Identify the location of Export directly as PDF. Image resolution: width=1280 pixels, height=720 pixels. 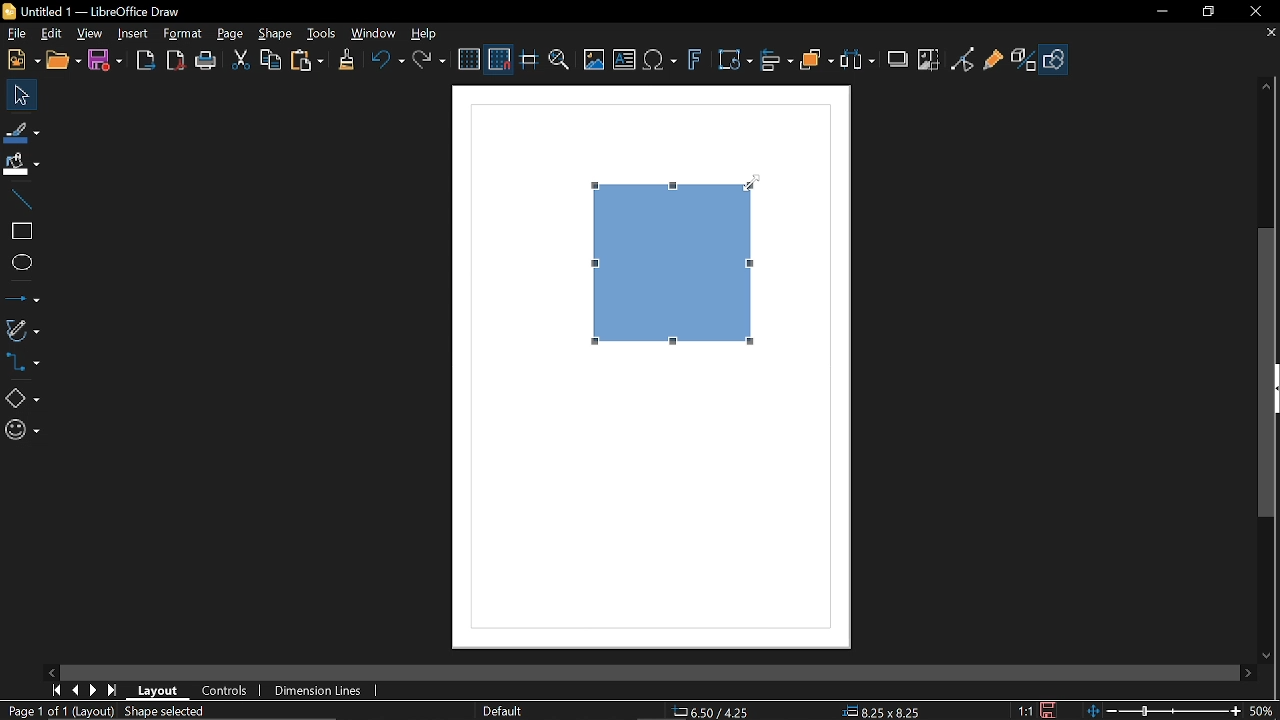
(176, 60).